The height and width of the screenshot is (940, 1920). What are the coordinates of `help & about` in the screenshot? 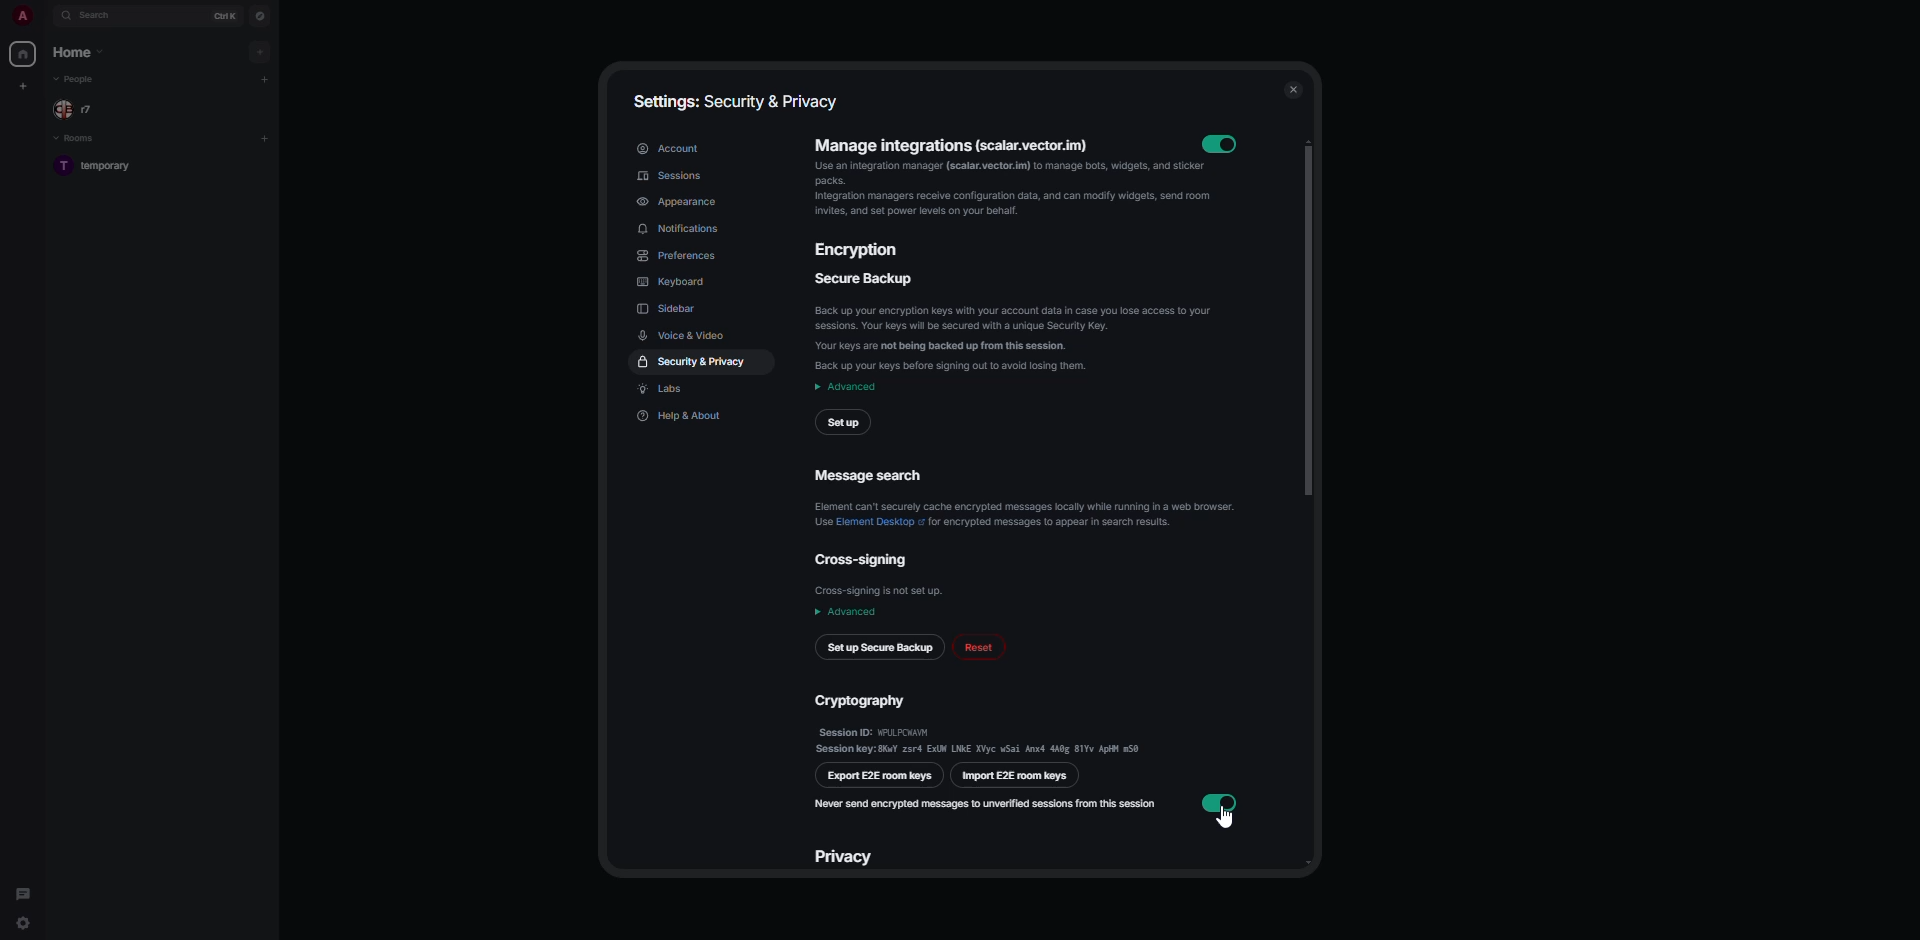 It's located at (681, 418).